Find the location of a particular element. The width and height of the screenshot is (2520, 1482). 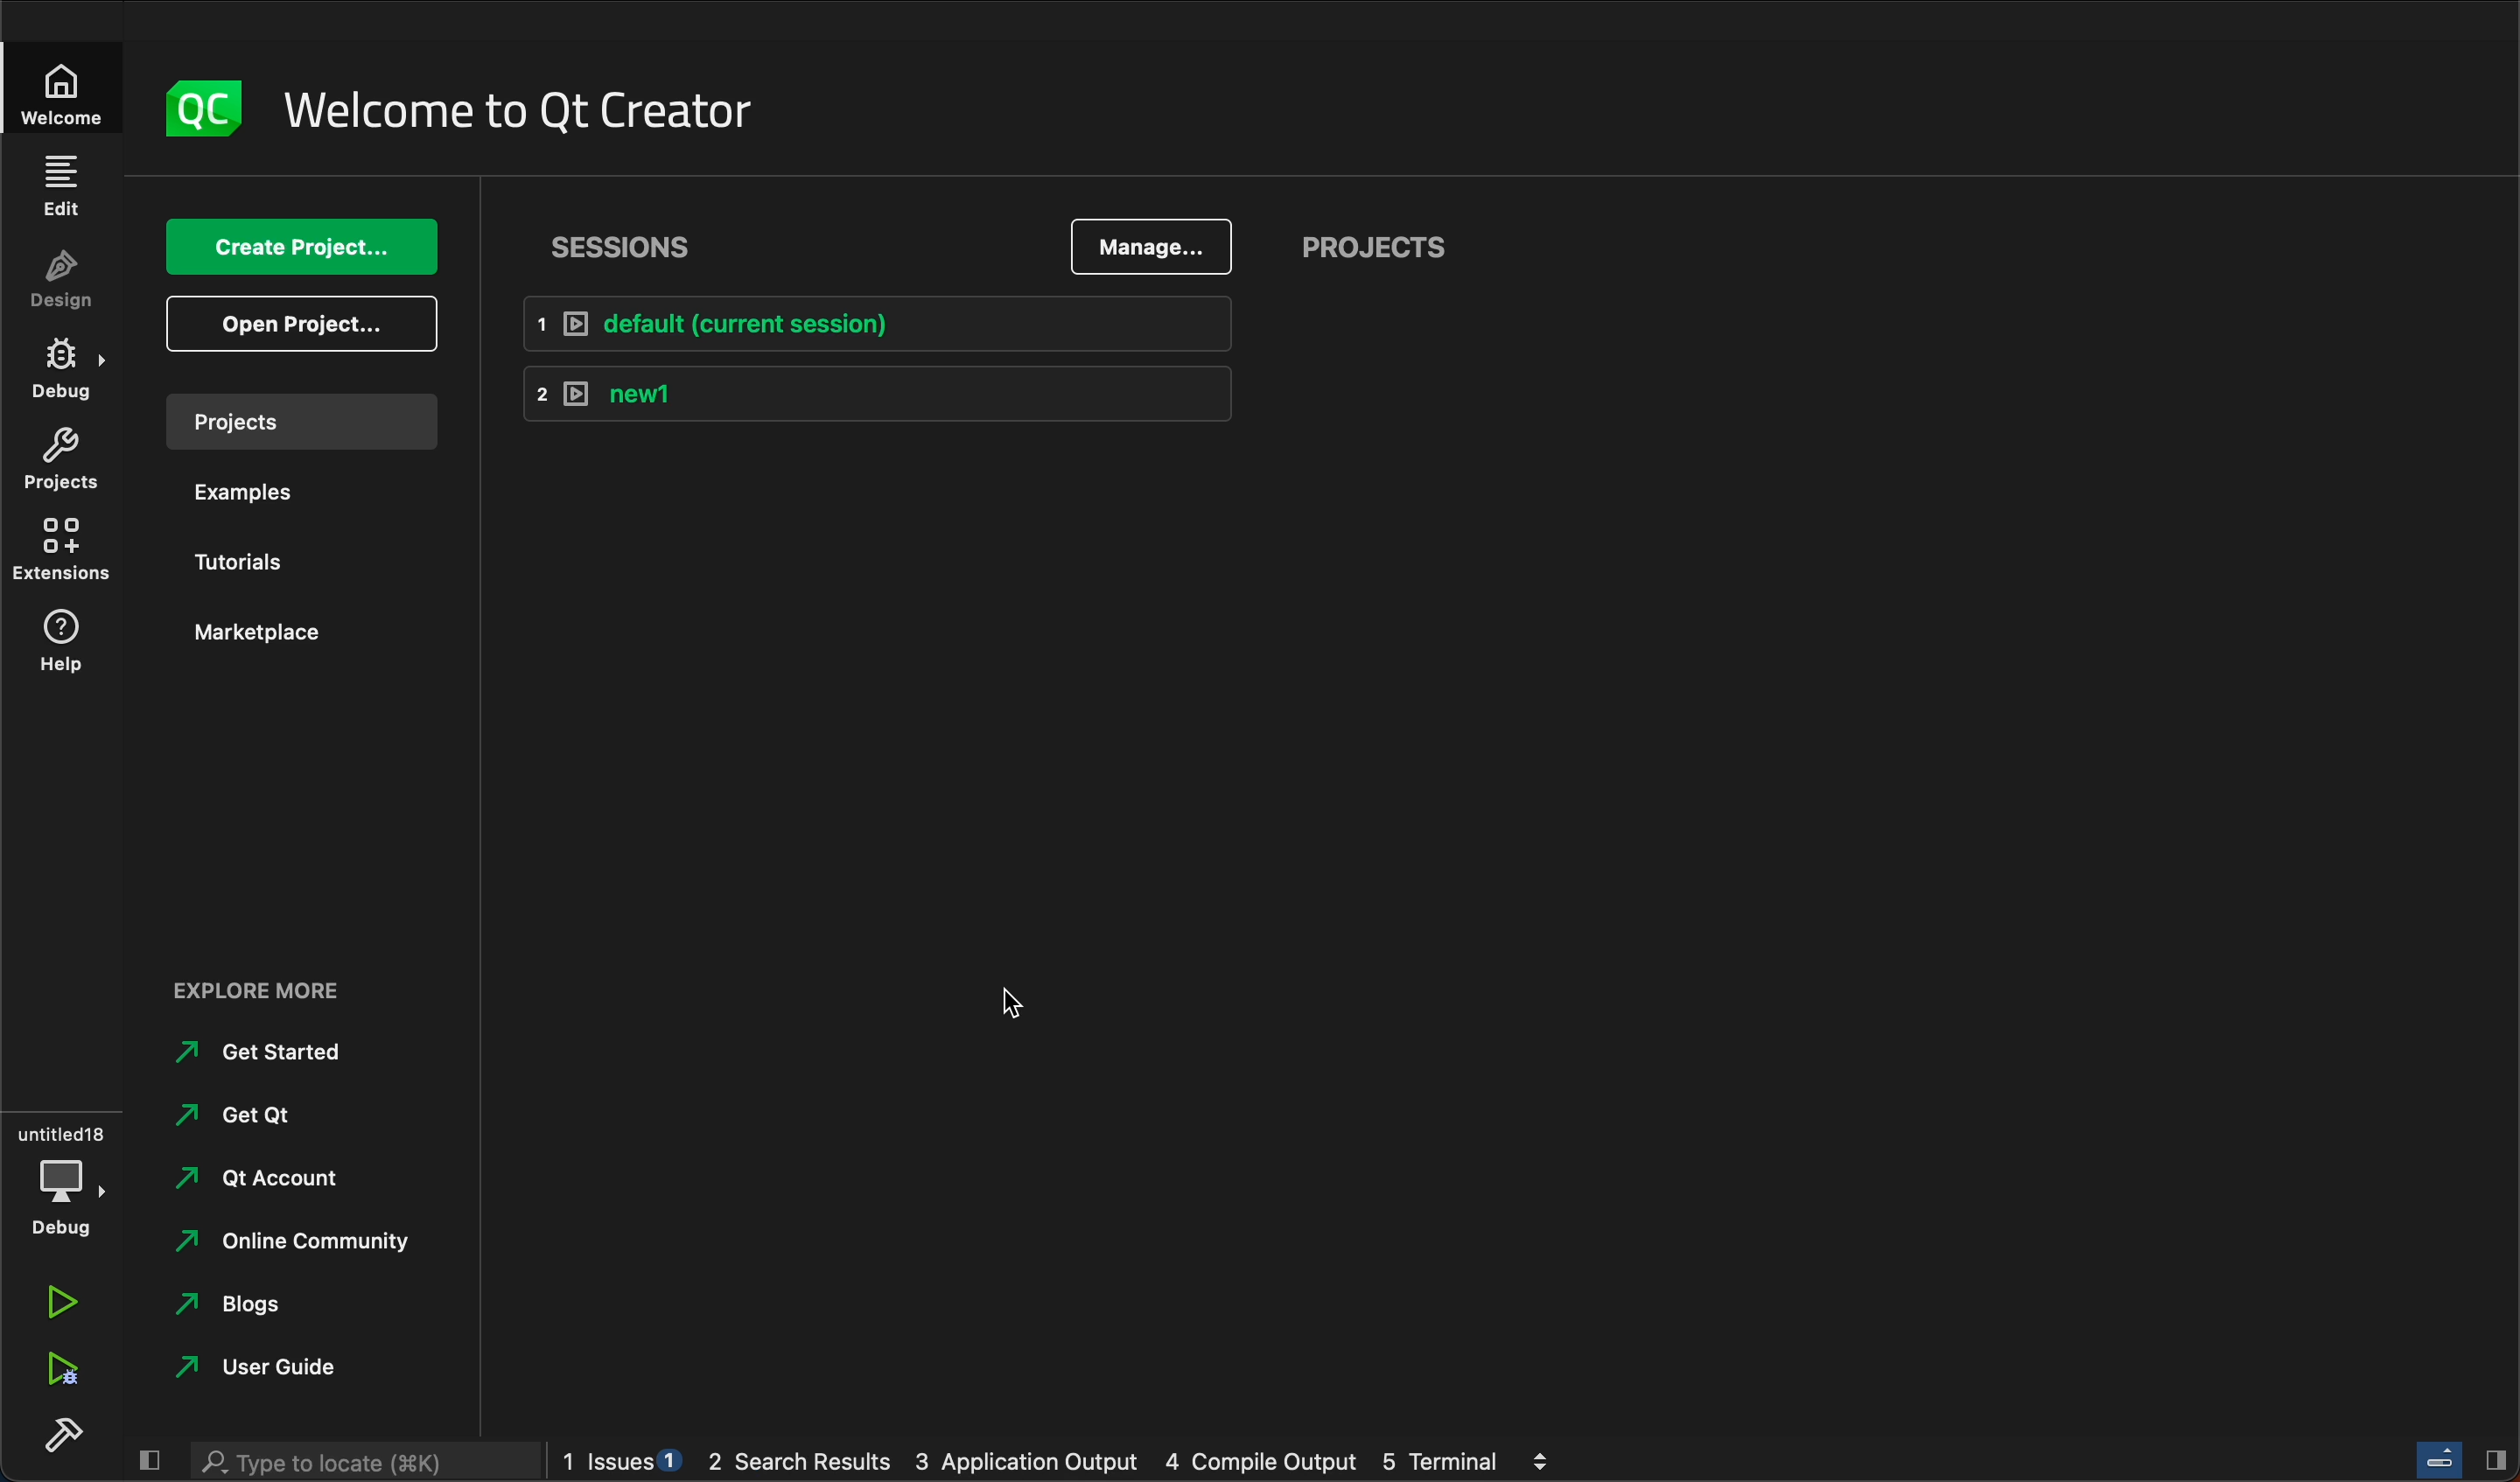

account is located at coordinates (286, 1178).